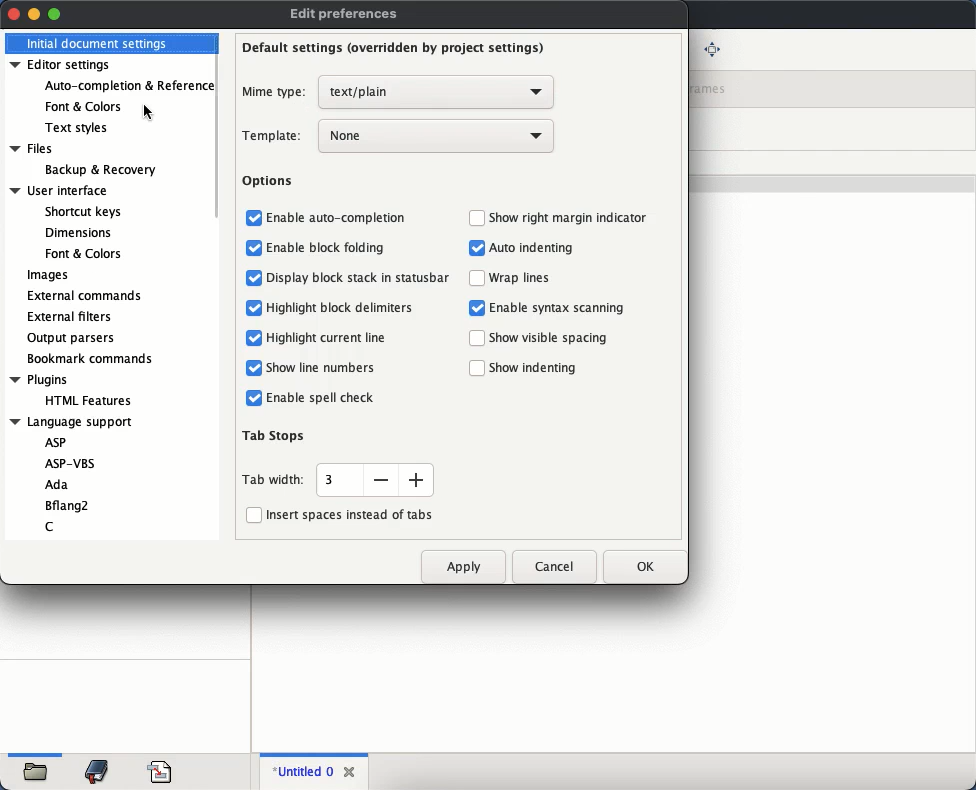 This screenshot has width=976, height=790. What do you see at coordinates (57, 484) in the screenshot?
I see `Ada` at bounding box center [57, 484].